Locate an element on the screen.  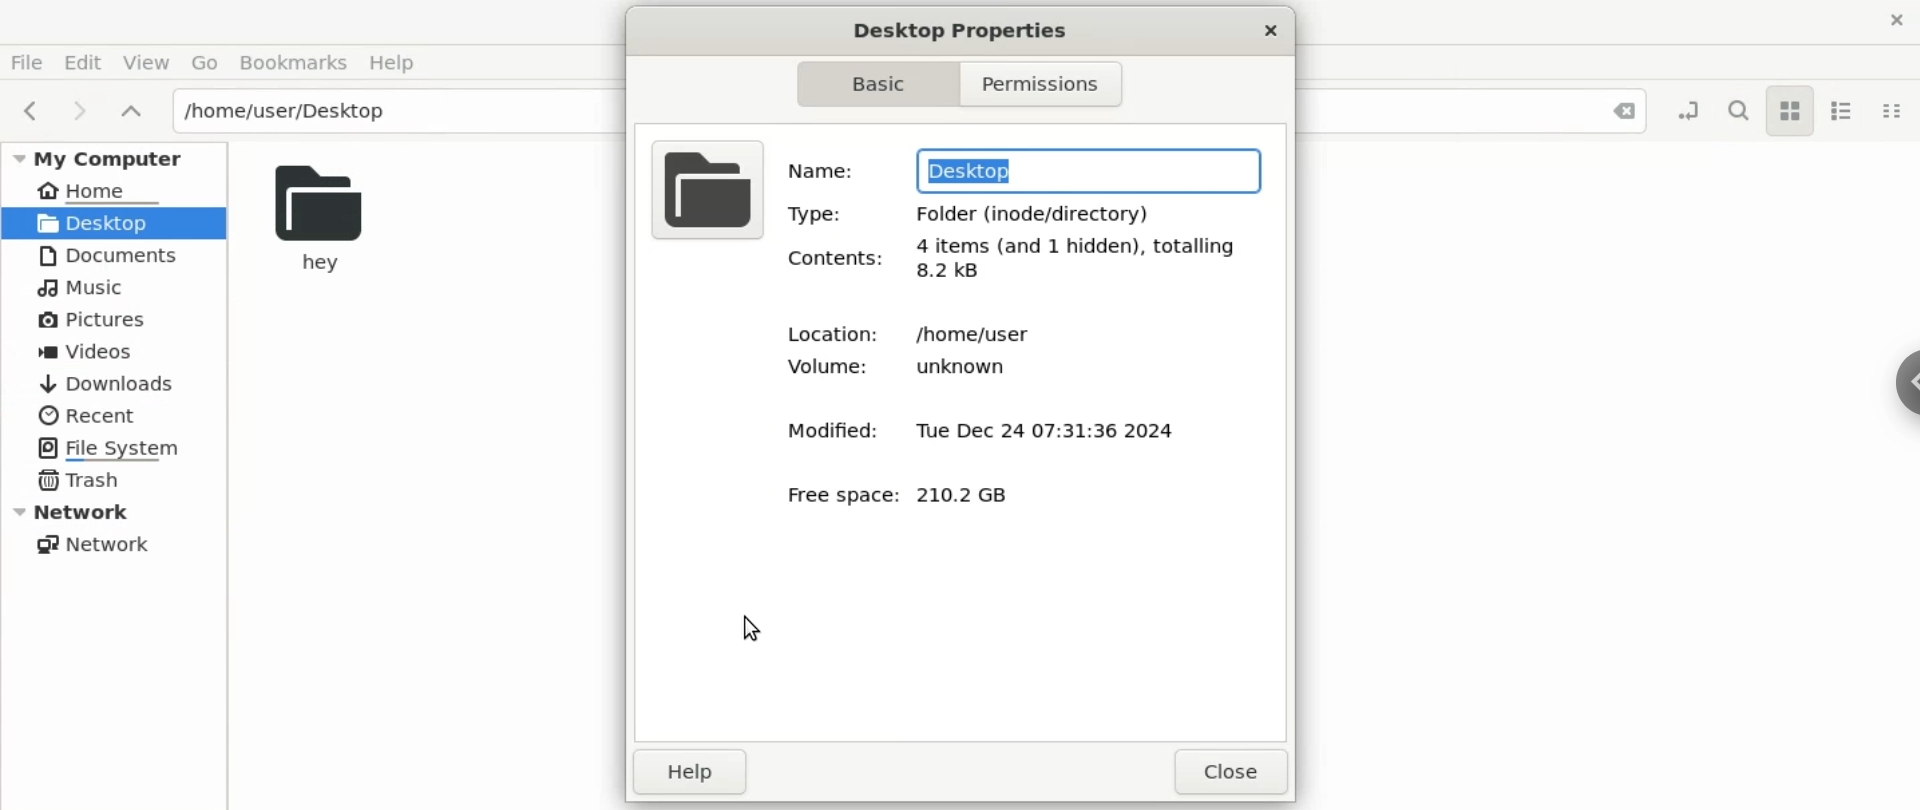
/home/user/Desktop is located at coordinates (352, 112).